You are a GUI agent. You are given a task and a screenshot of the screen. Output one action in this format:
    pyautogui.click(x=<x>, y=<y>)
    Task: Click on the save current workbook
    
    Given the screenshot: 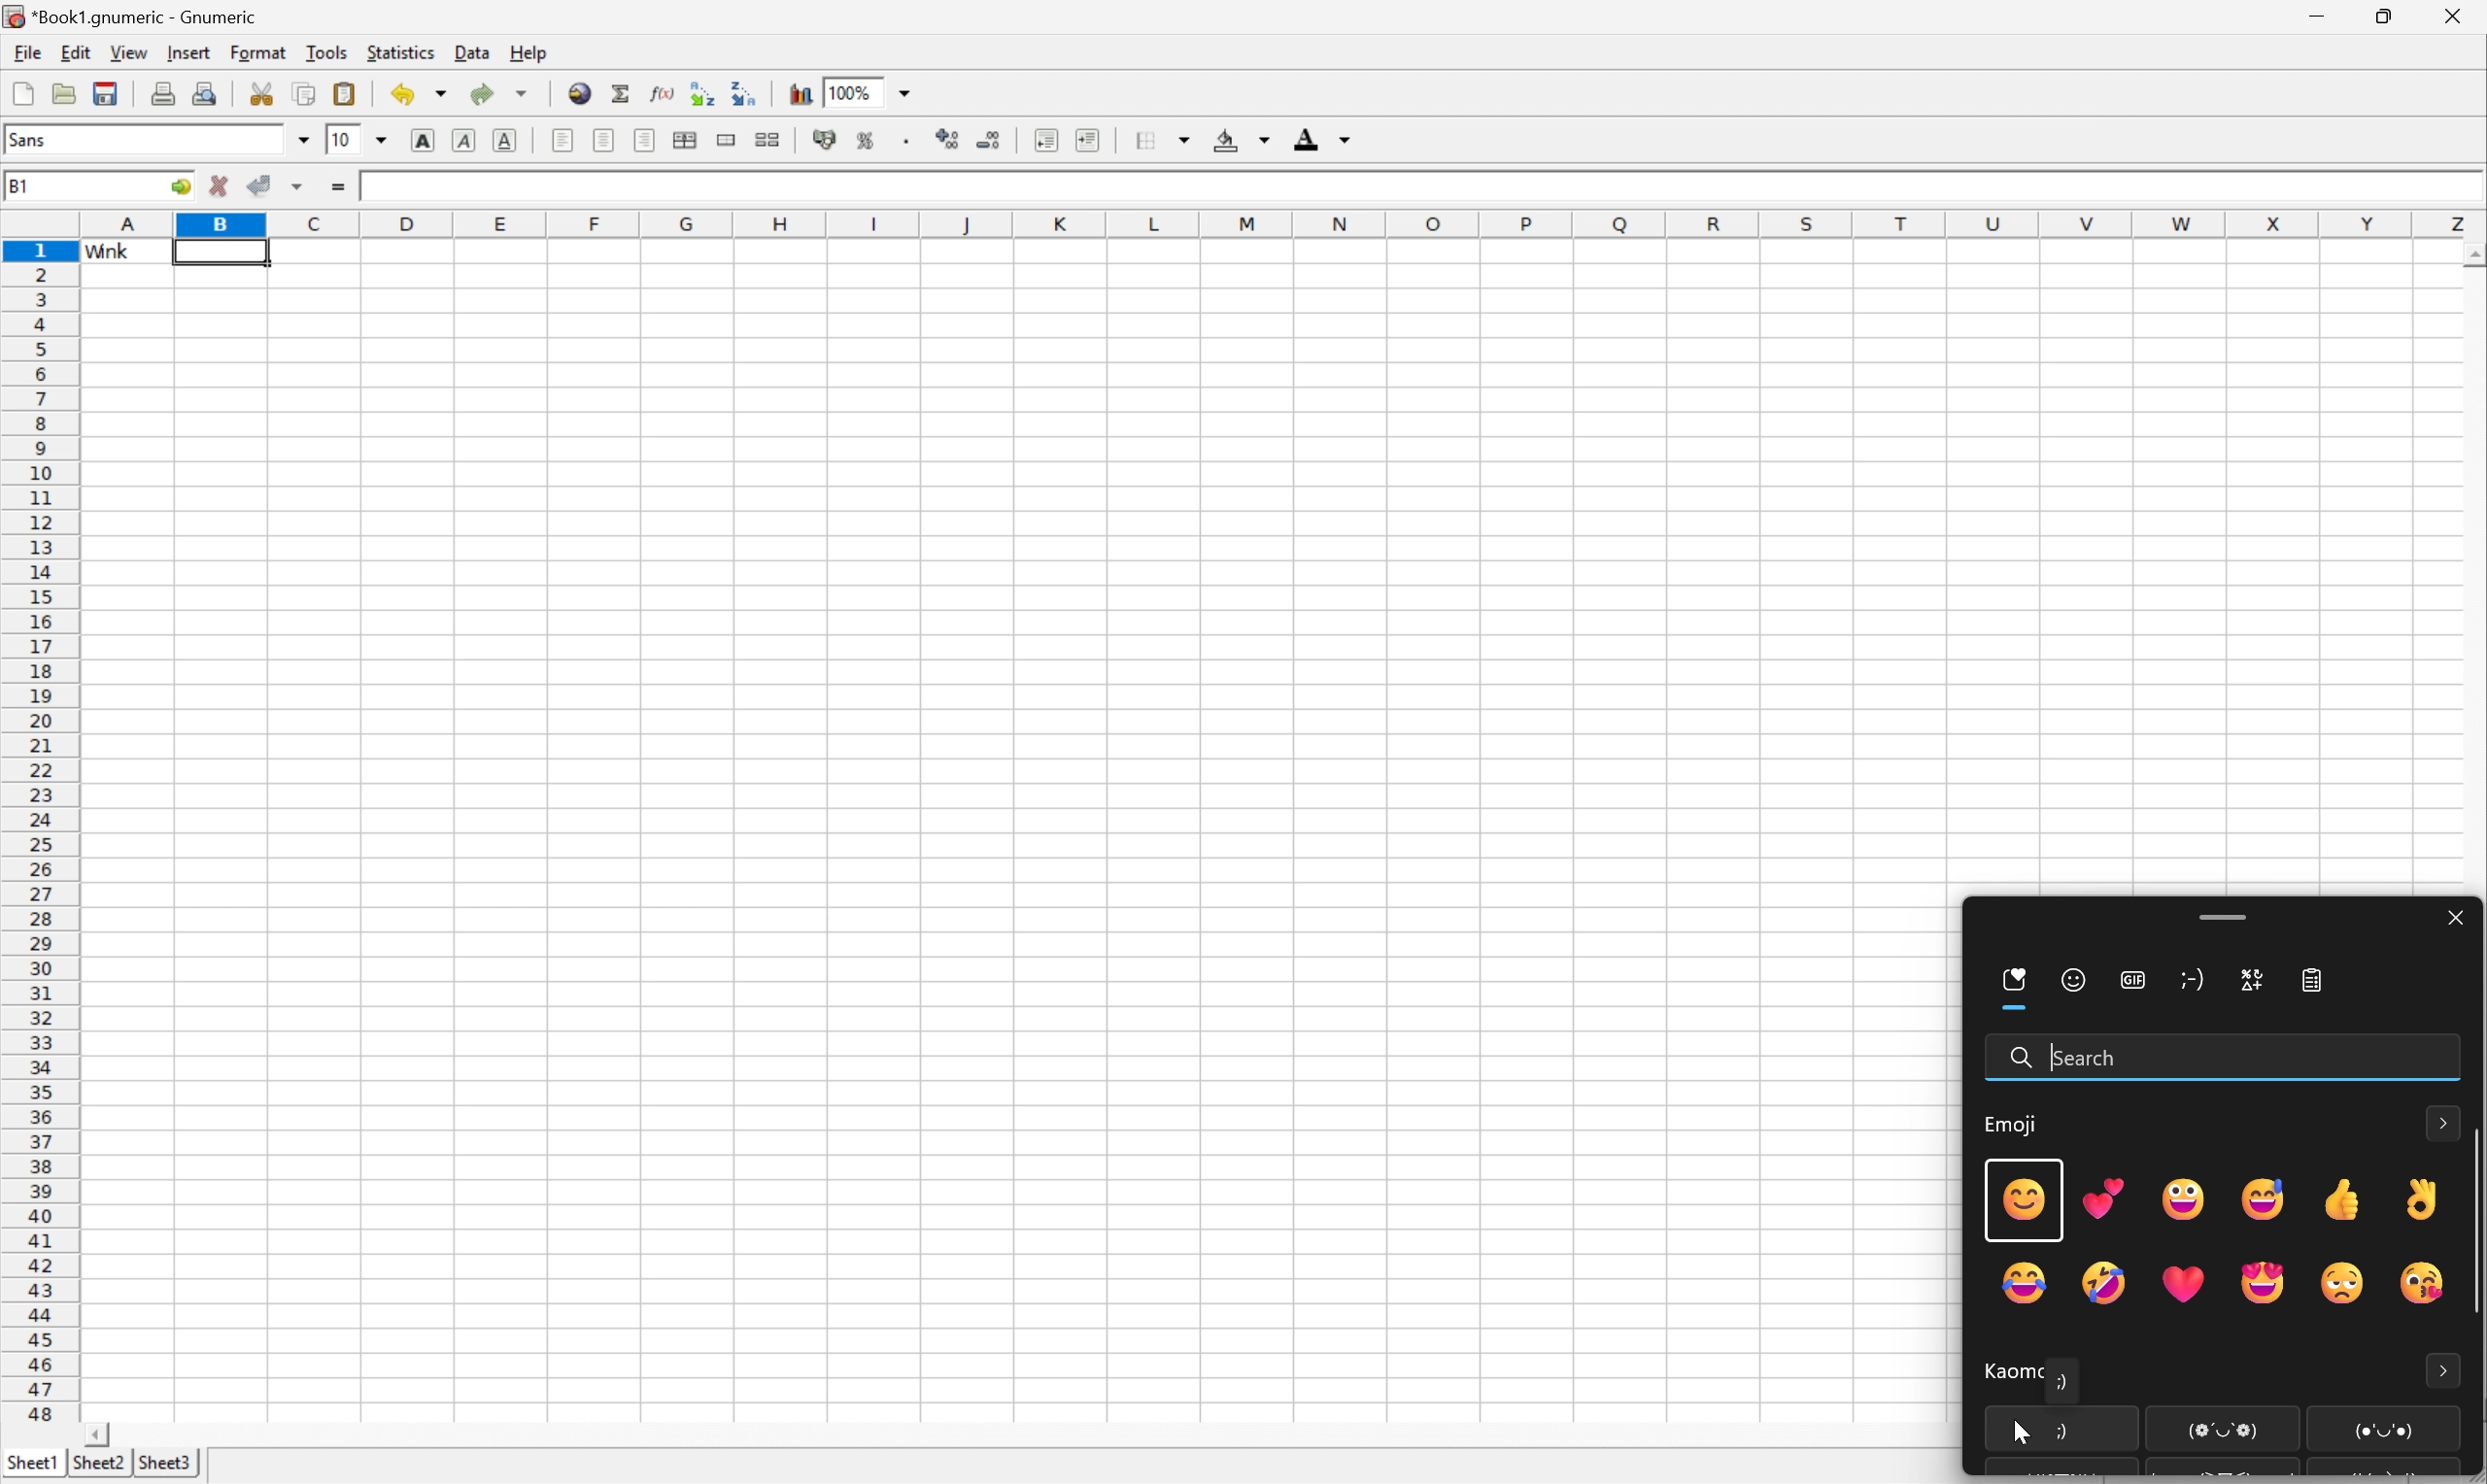 What is the action you would take?
    pyautogui.click(x=106, y=93)
    